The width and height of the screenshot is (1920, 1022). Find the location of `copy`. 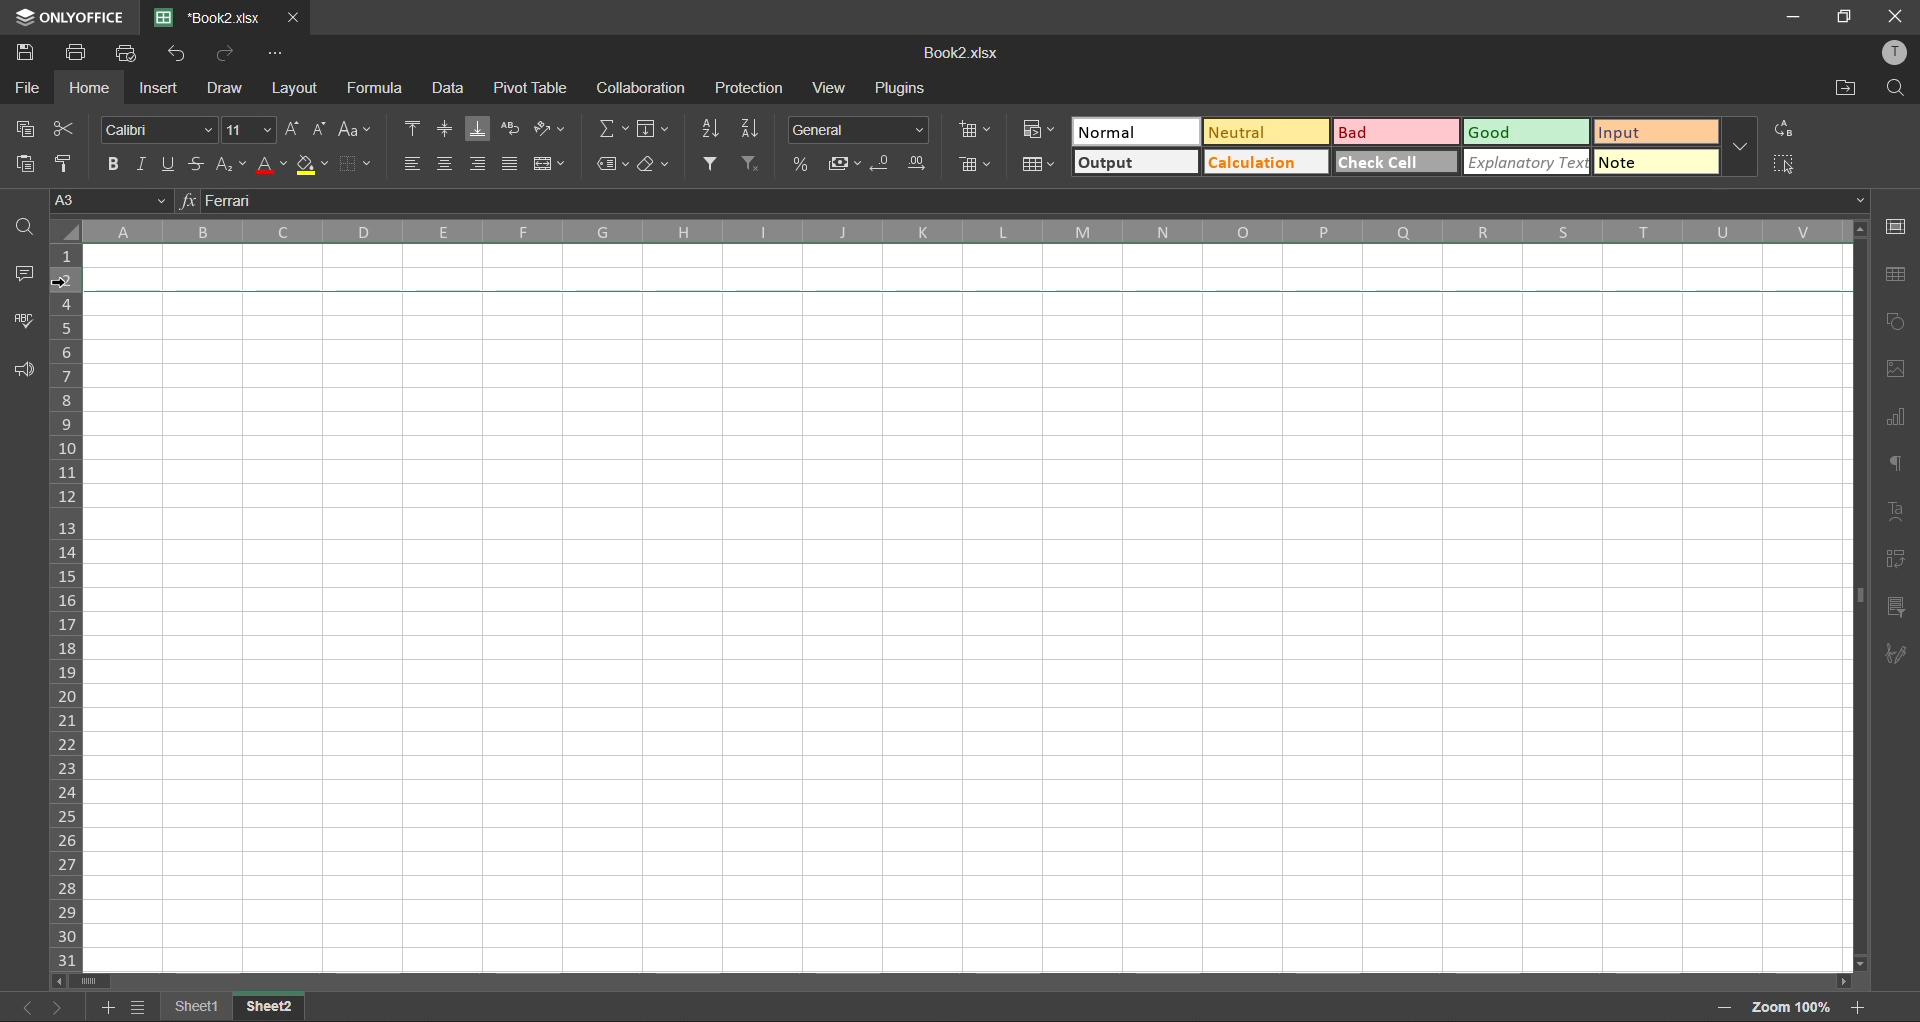

copy is located at coordinates (28, 126).